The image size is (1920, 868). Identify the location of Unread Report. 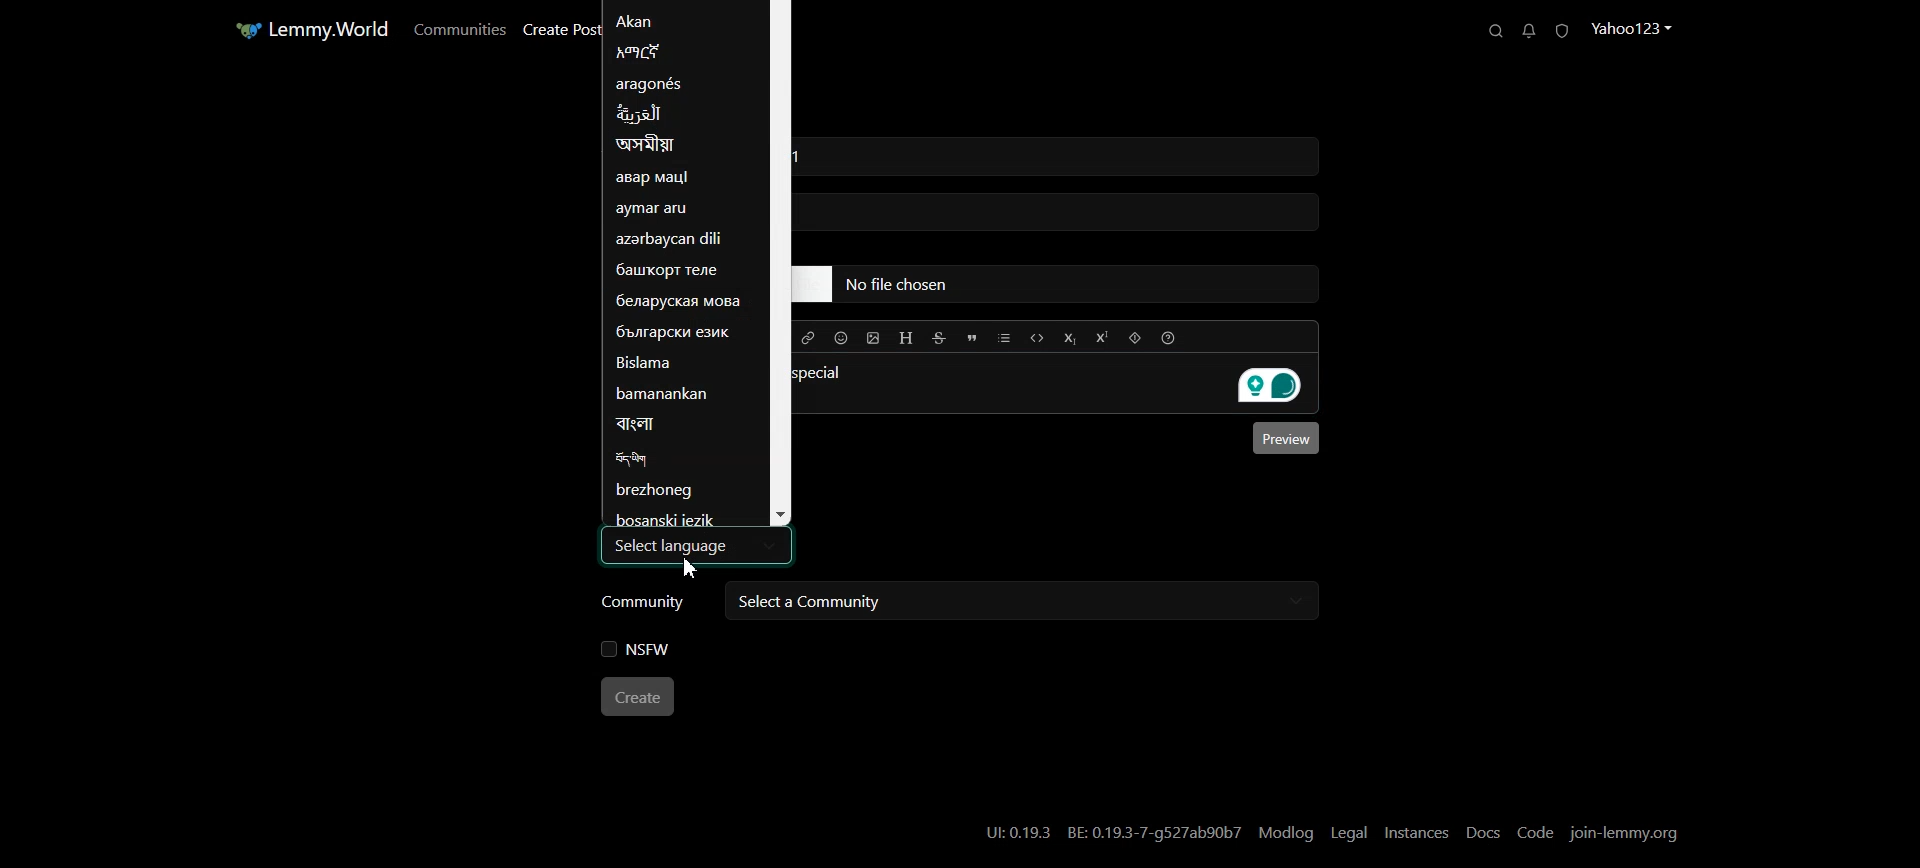
(1567, 30).